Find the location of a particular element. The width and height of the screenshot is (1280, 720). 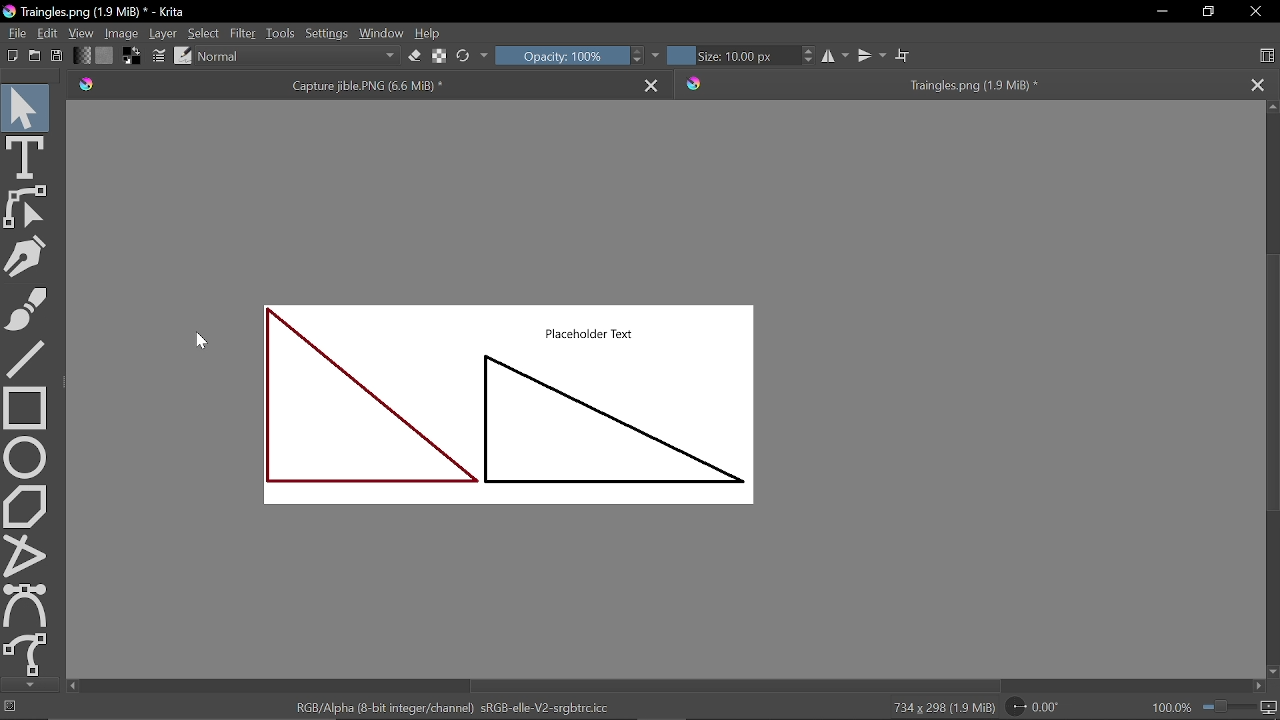

Vertical mirror is located at coordinates (874, 53).